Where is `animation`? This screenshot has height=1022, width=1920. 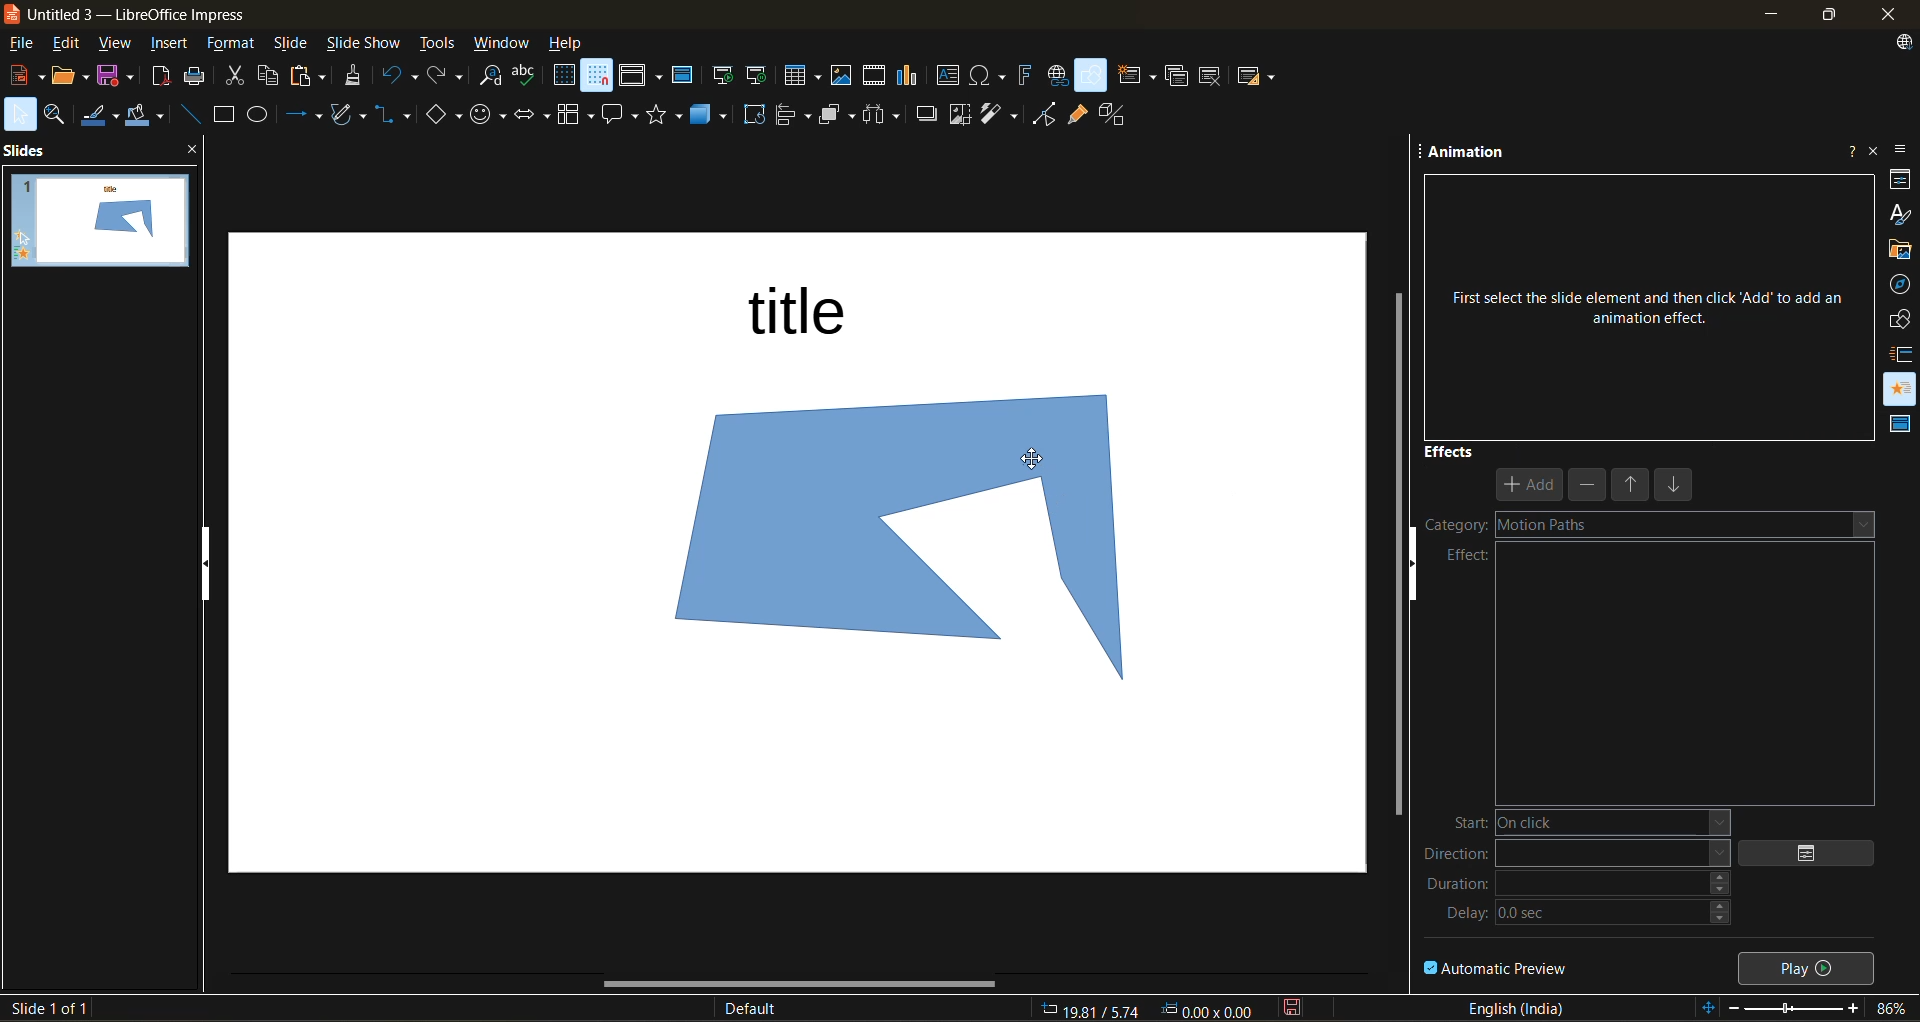 animation is located at coordinates (1895, 386).